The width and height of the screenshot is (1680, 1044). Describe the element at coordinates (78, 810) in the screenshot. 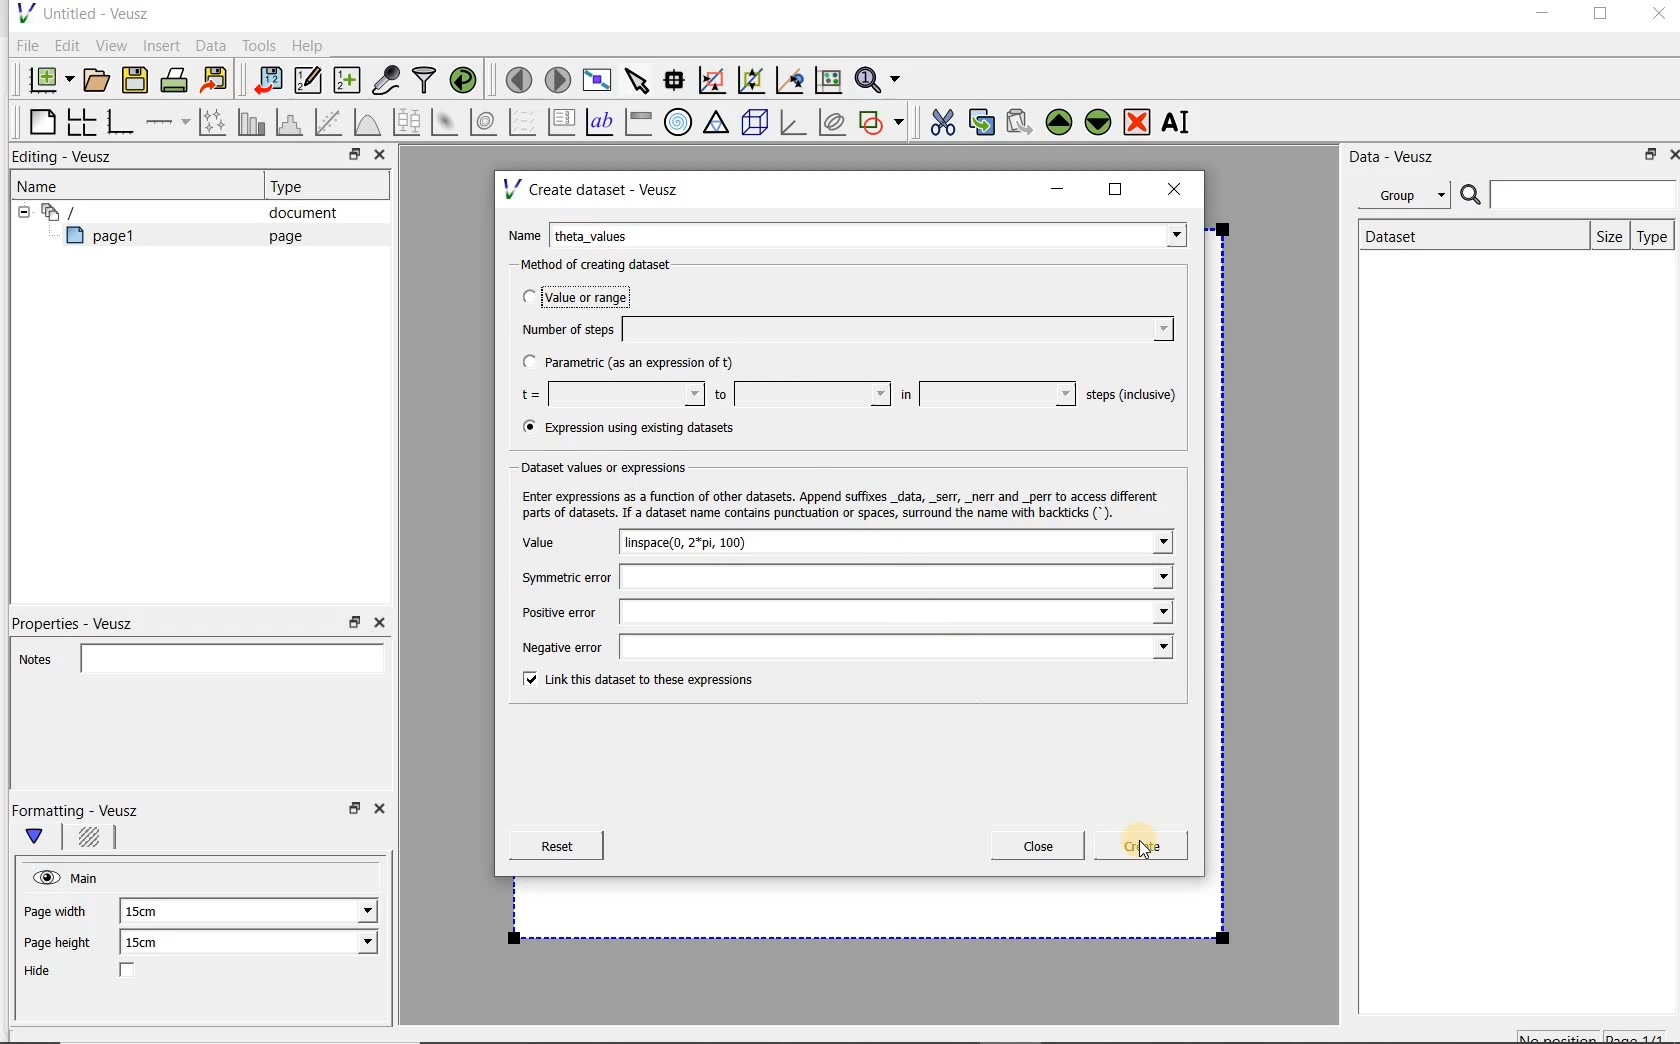

I see `Formatting - Veusz` at that location.